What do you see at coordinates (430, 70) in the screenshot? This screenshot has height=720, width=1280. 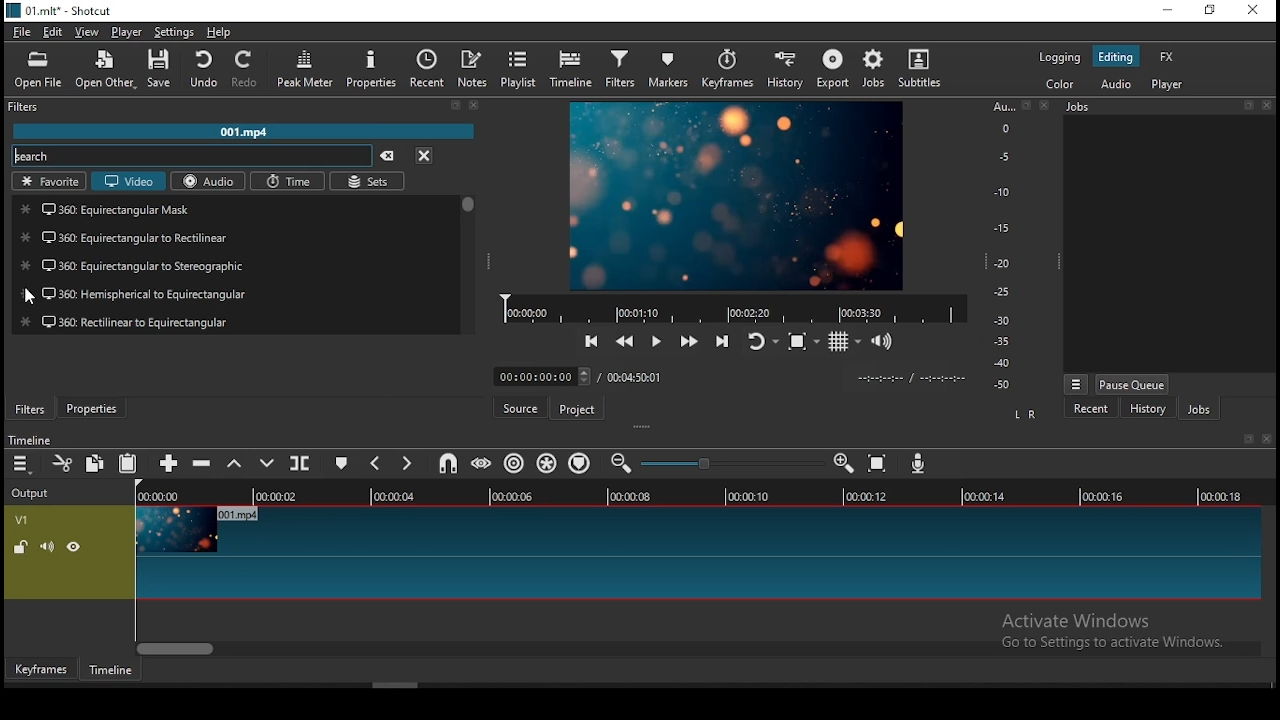 I see `recent` at bounding box center [430, 70].